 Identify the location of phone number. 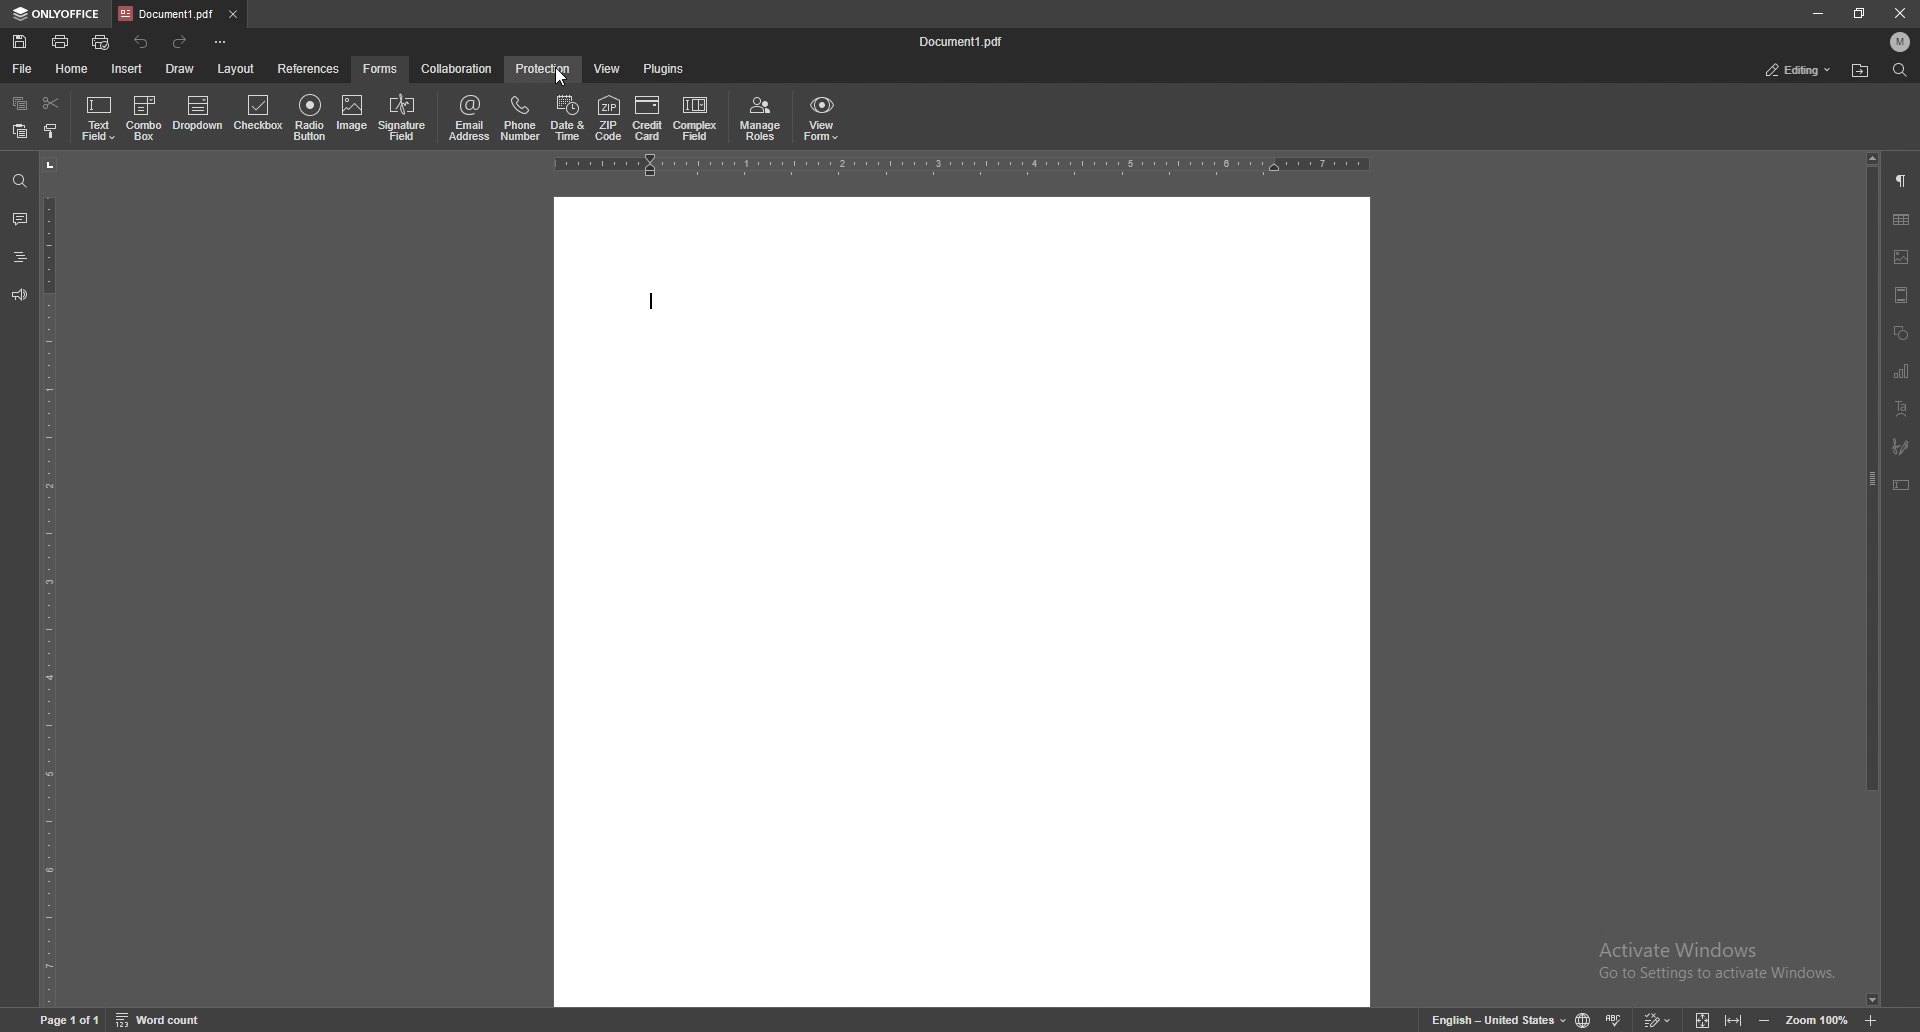
(520, 119).